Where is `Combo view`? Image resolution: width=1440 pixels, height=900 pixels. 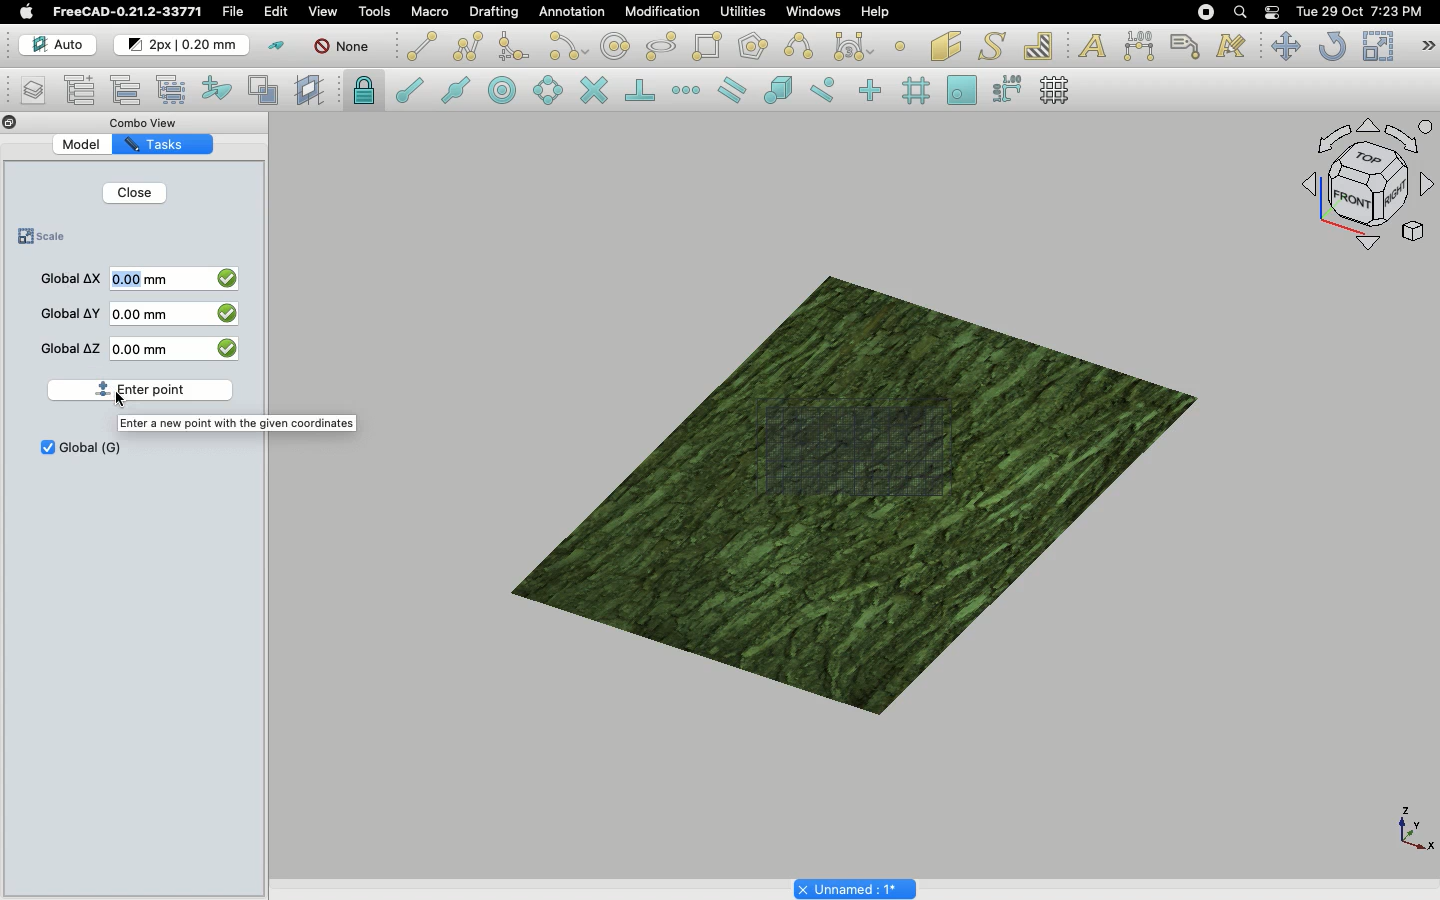
Combo view is located at coordinates (148, 120).